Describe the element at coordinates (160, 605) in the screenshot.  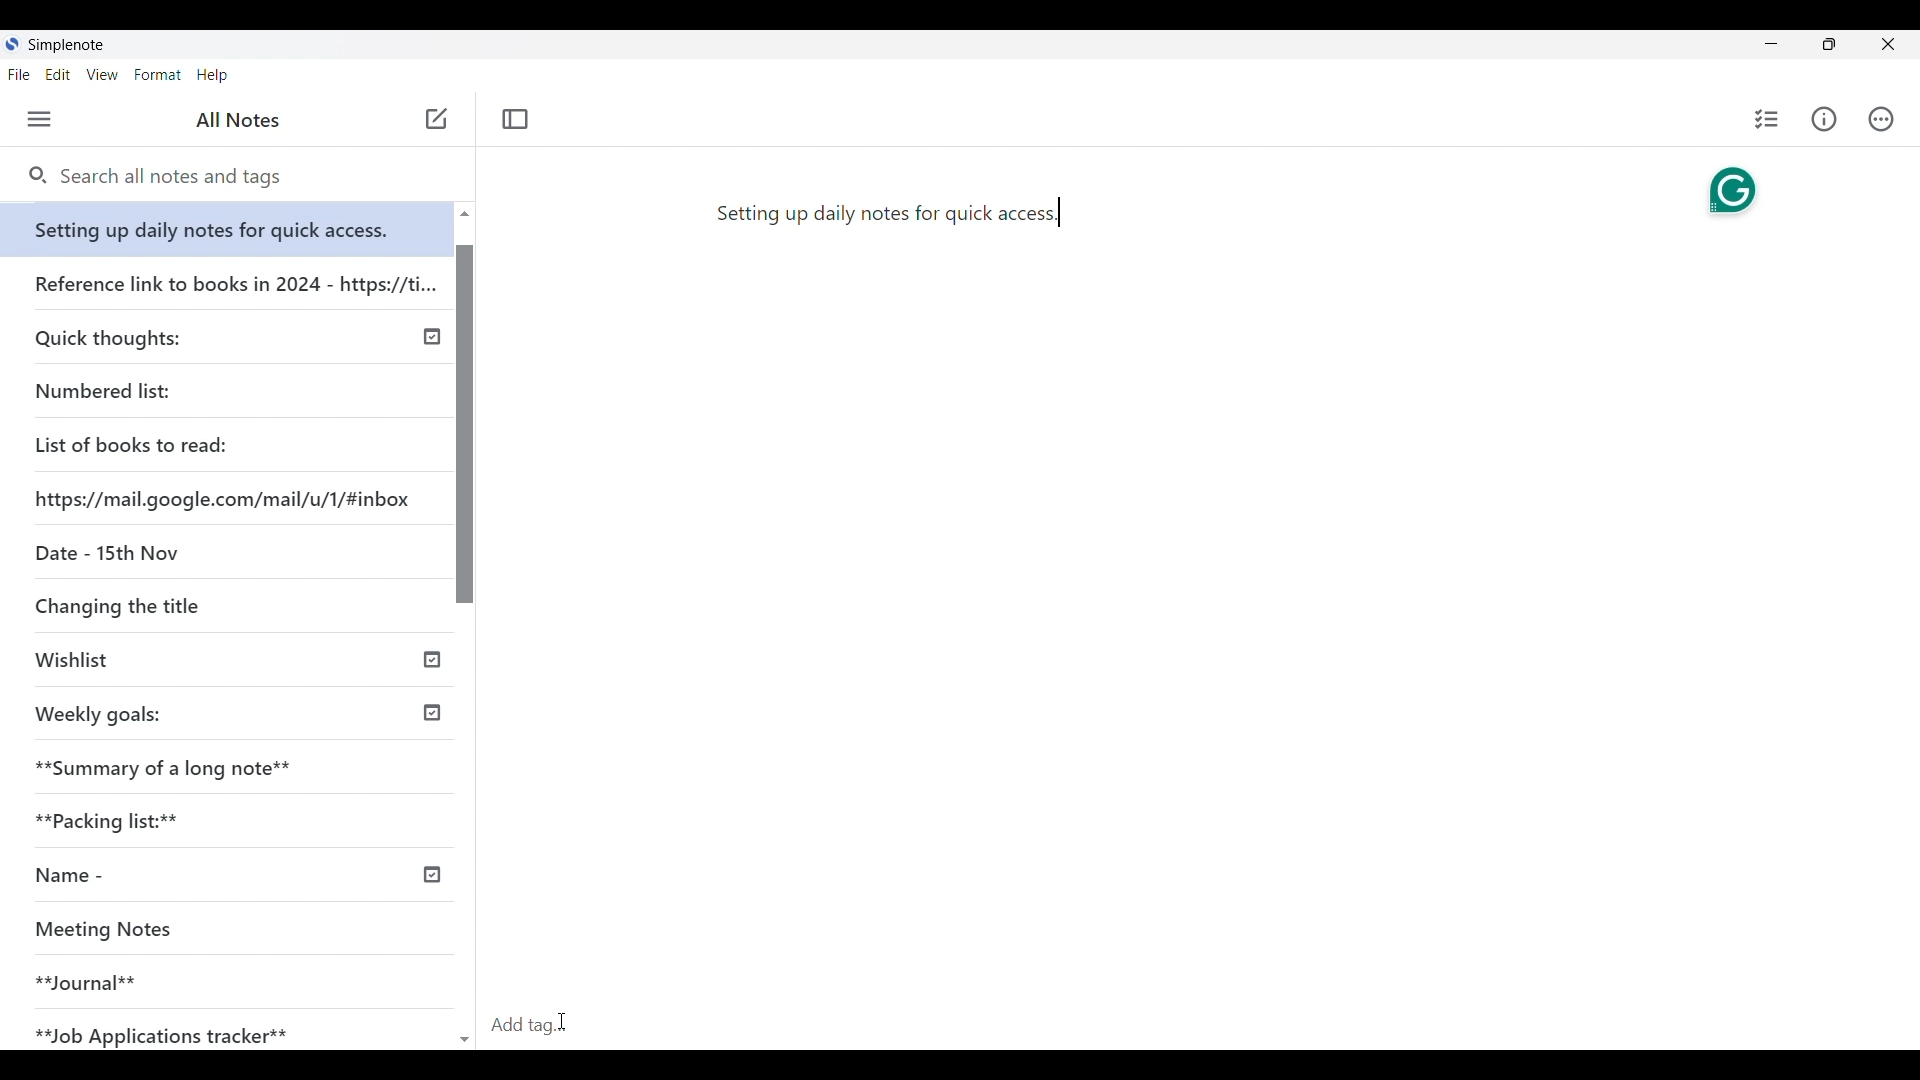
I see `Changing the title` at that location.